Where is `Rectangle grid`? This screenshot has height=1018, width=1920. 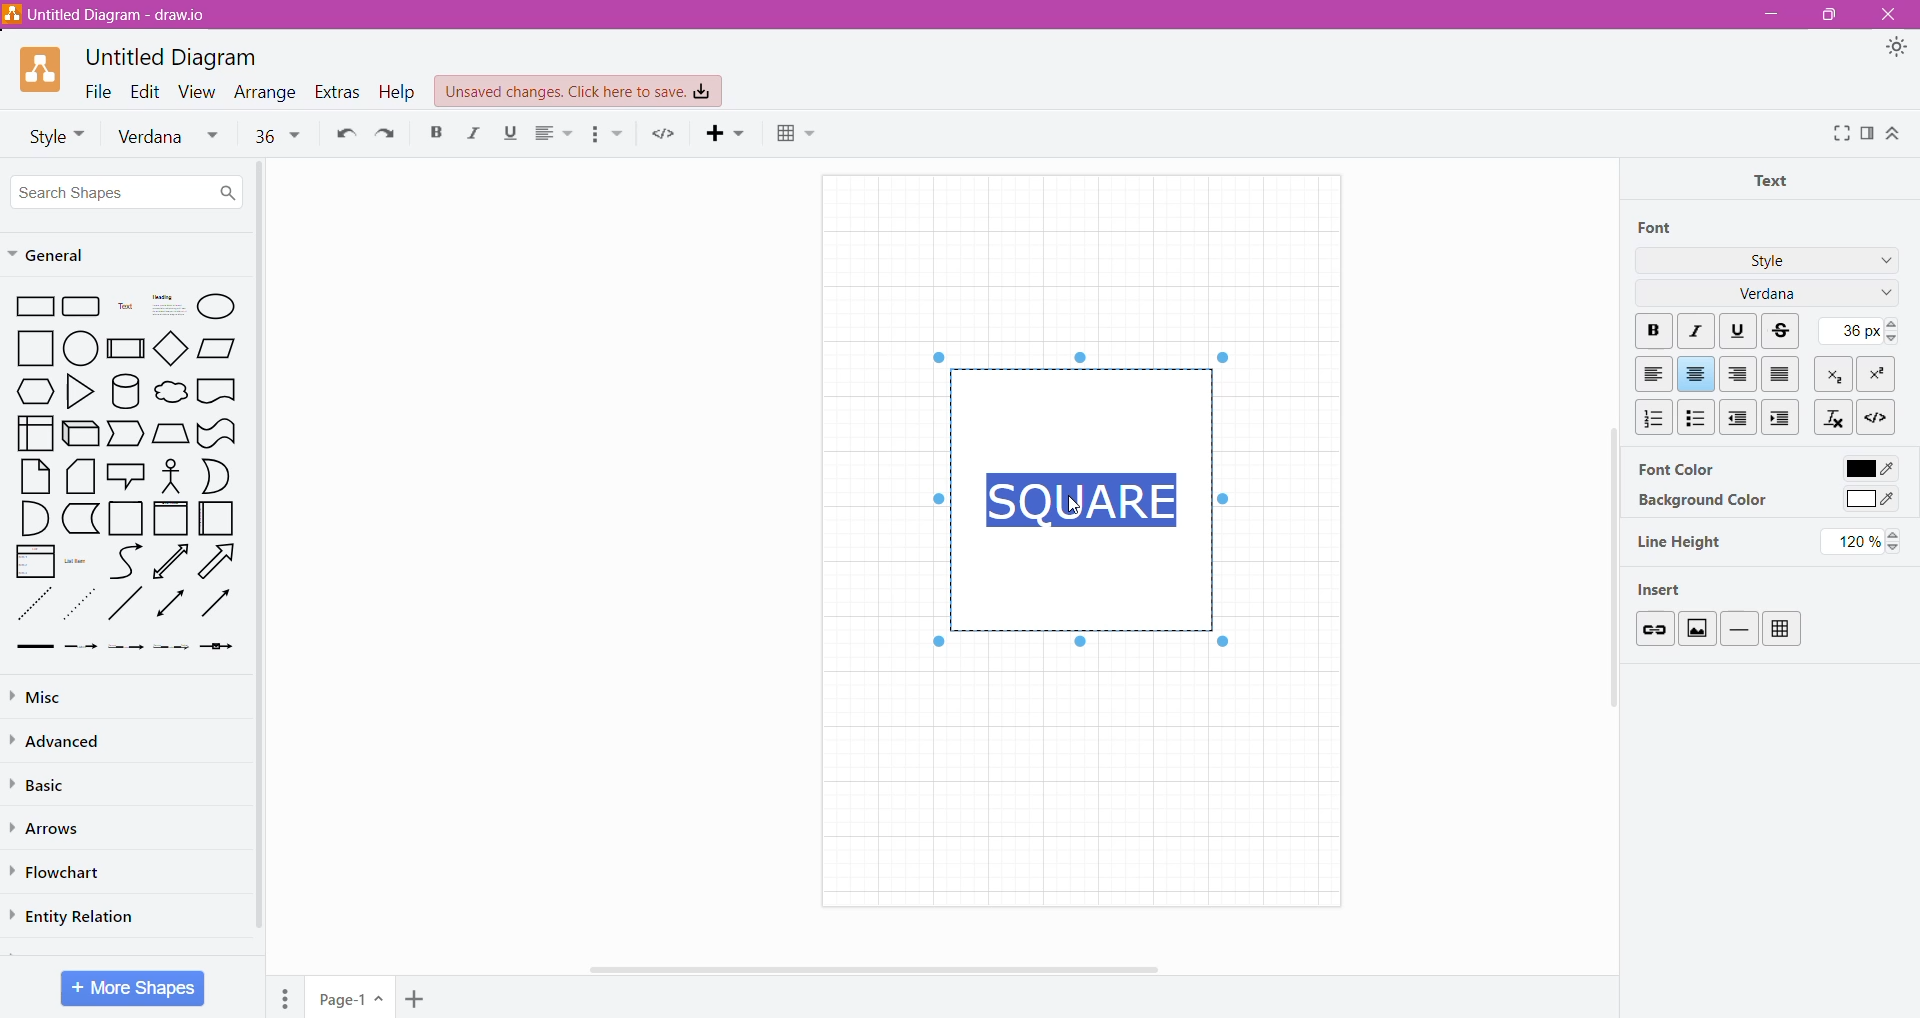
Rectangle grid is located at coordinates (84, 305).